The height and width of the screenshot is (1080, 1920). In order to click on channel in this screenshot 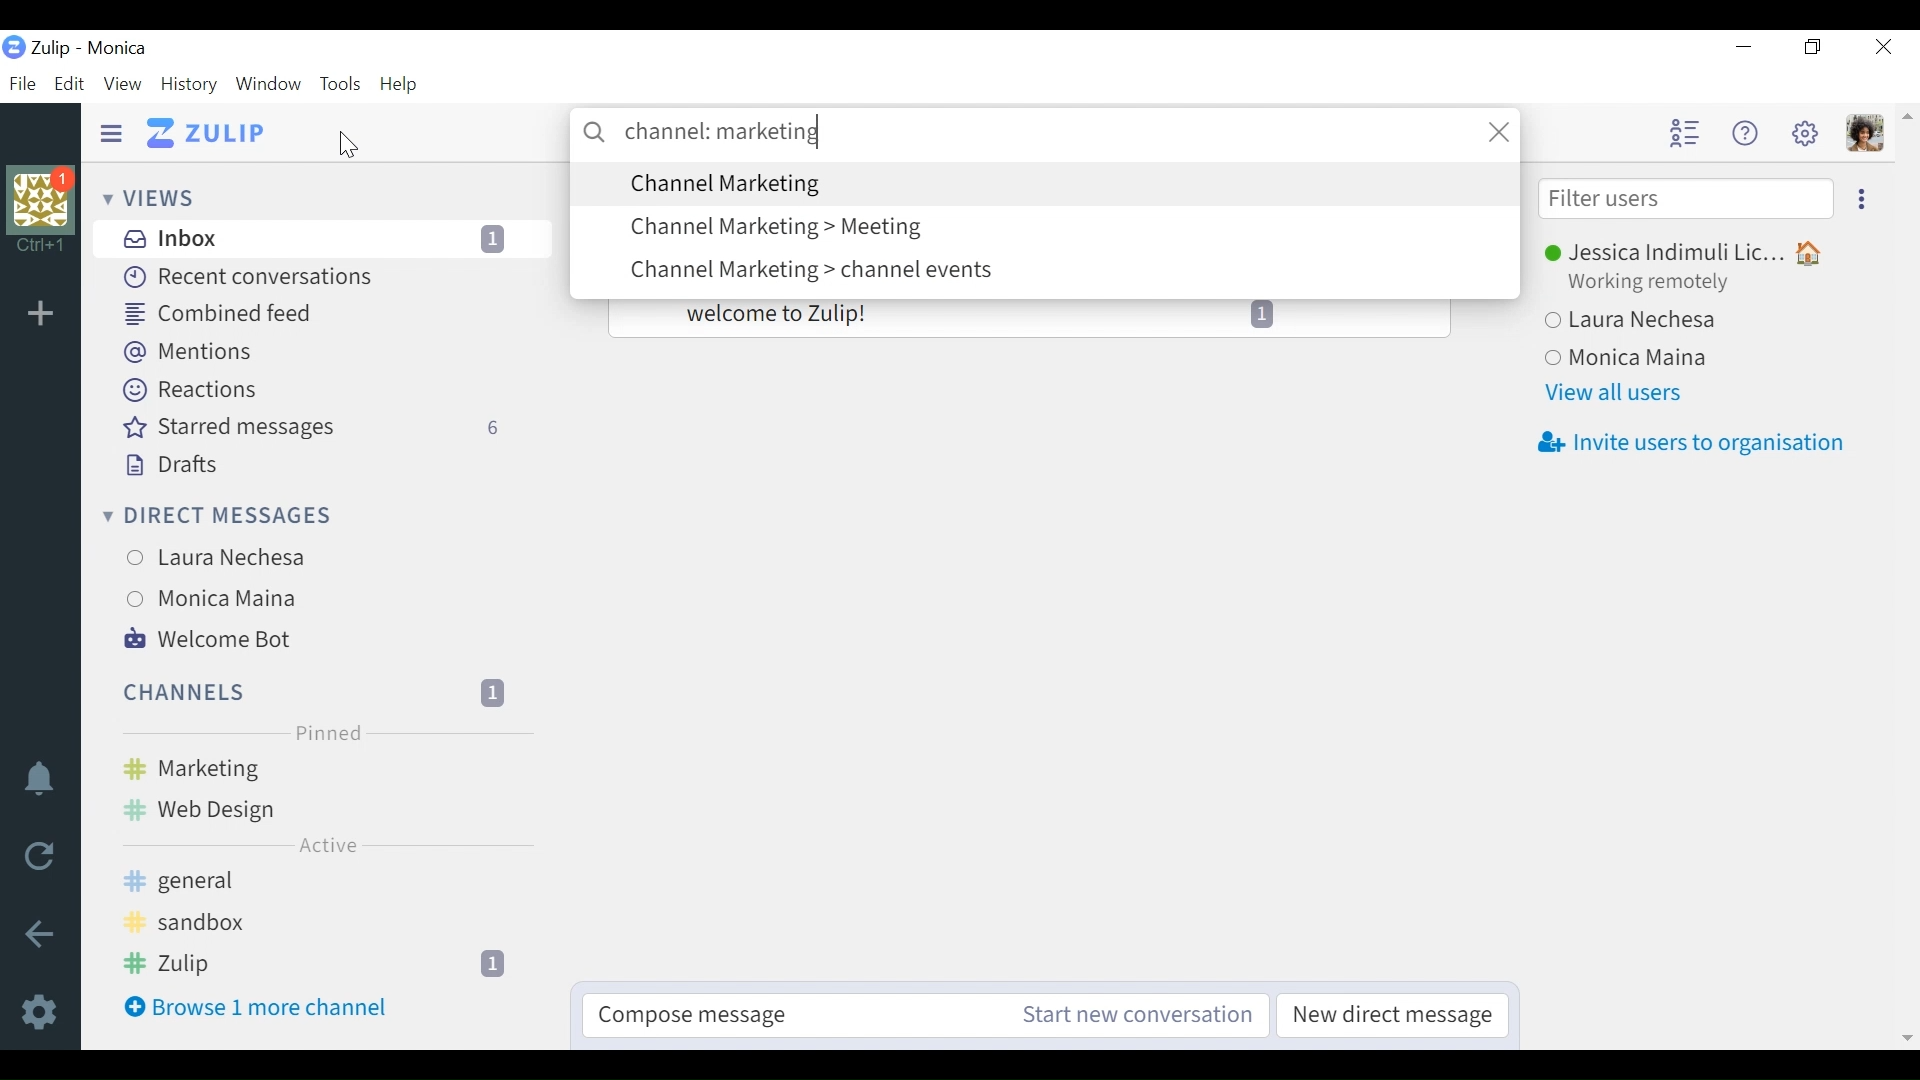, I will do `click(330, 965)`.